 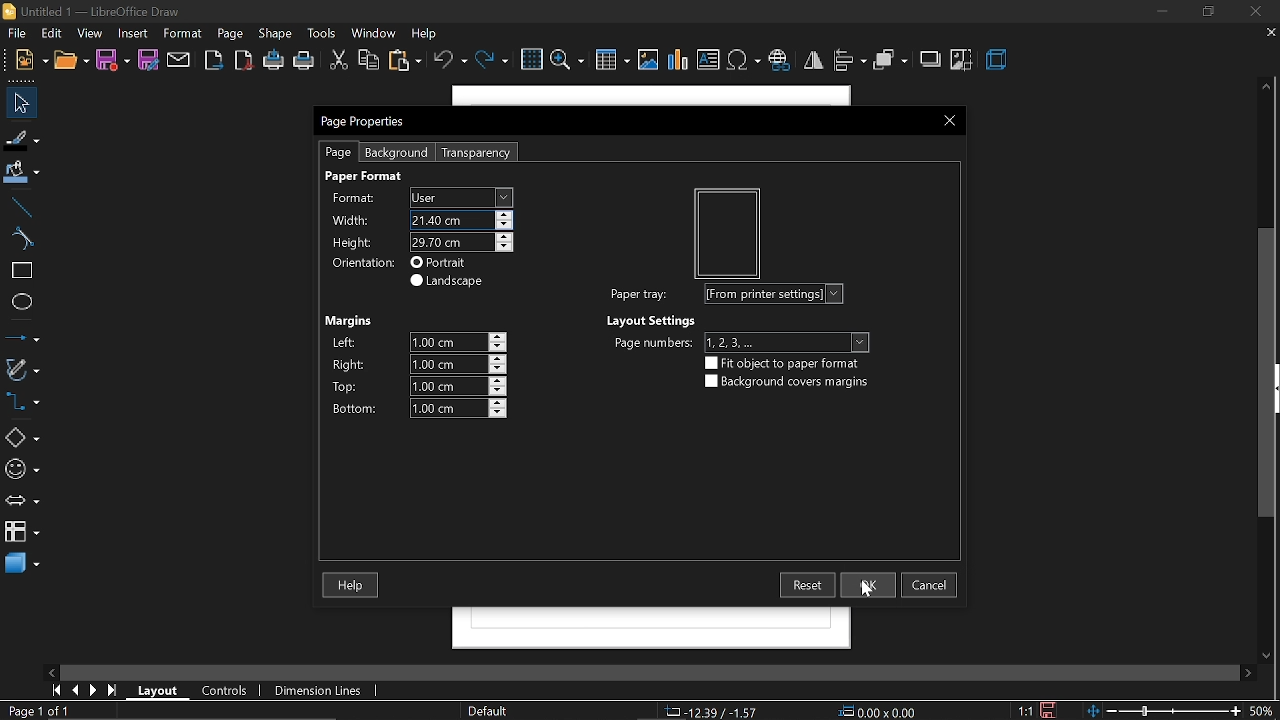 I want to click on 1.00cm, so click(x=456, y=364).